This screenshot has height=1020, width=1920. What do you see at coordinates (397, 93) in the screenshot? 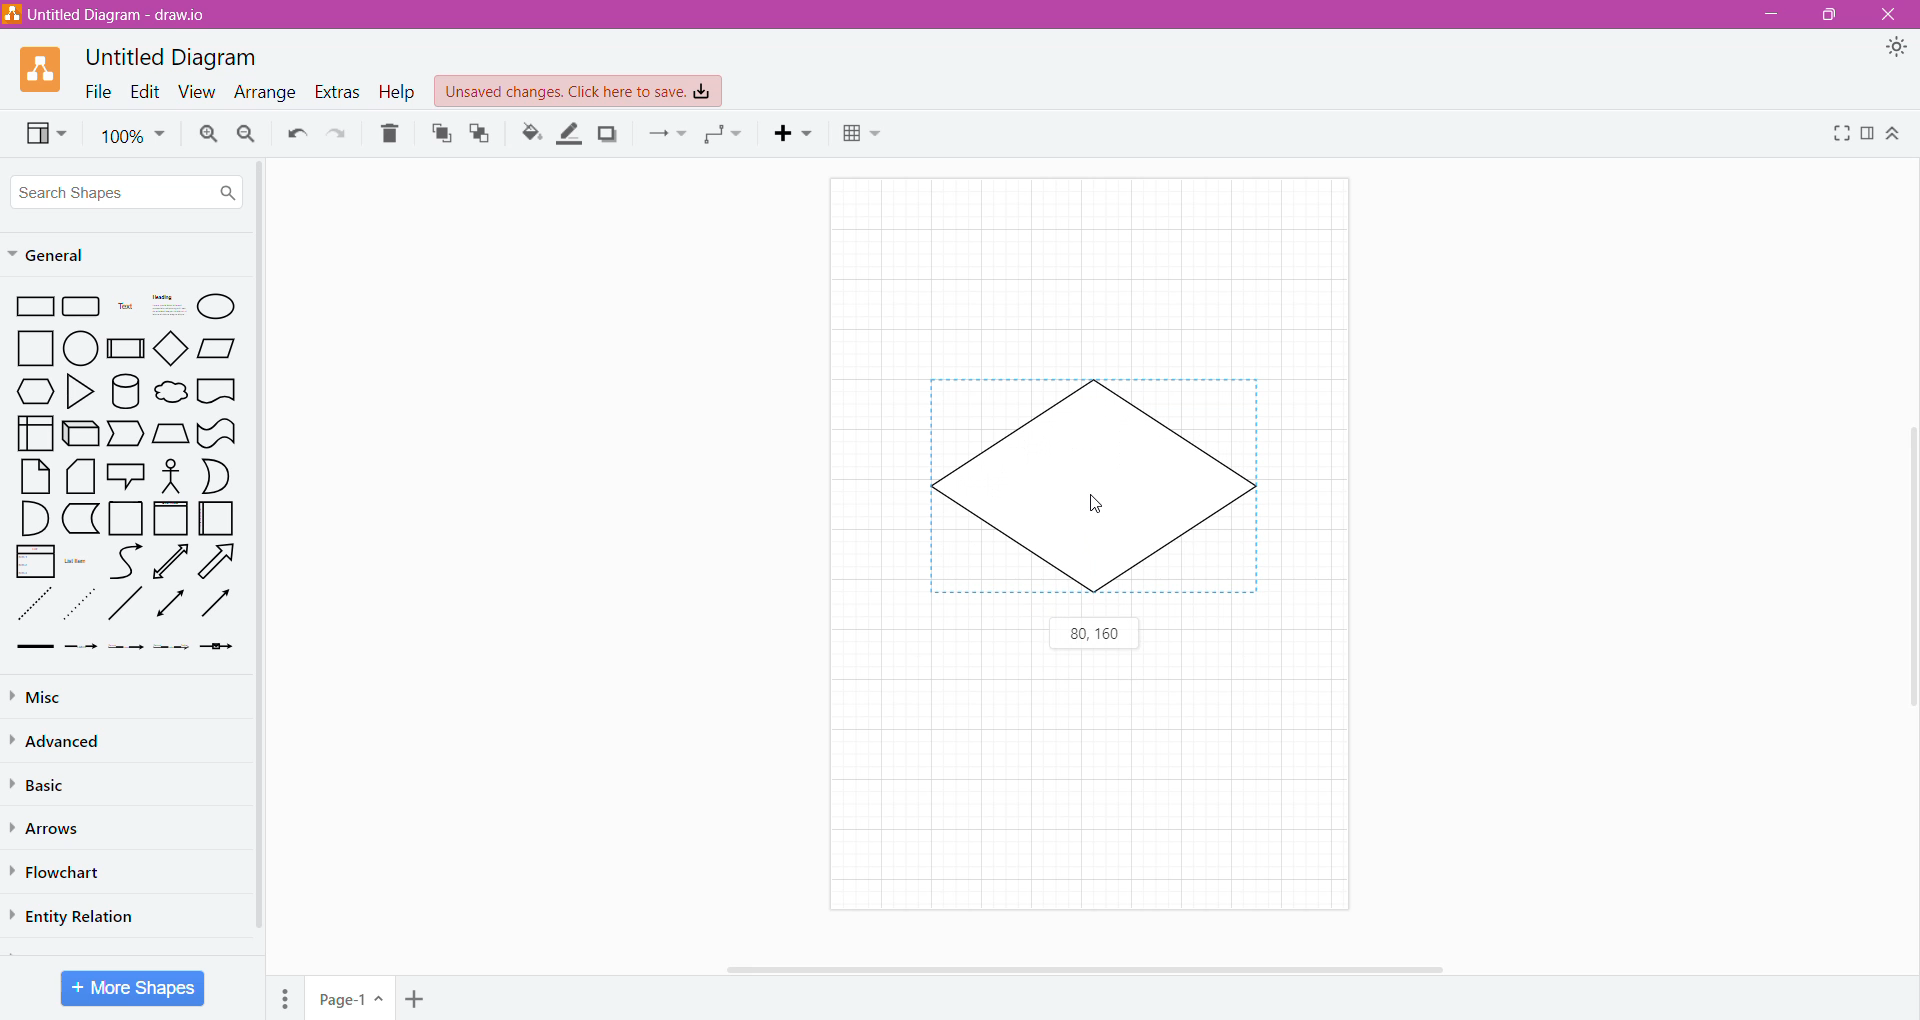
I see `Help` at bounding box center [397, 93].